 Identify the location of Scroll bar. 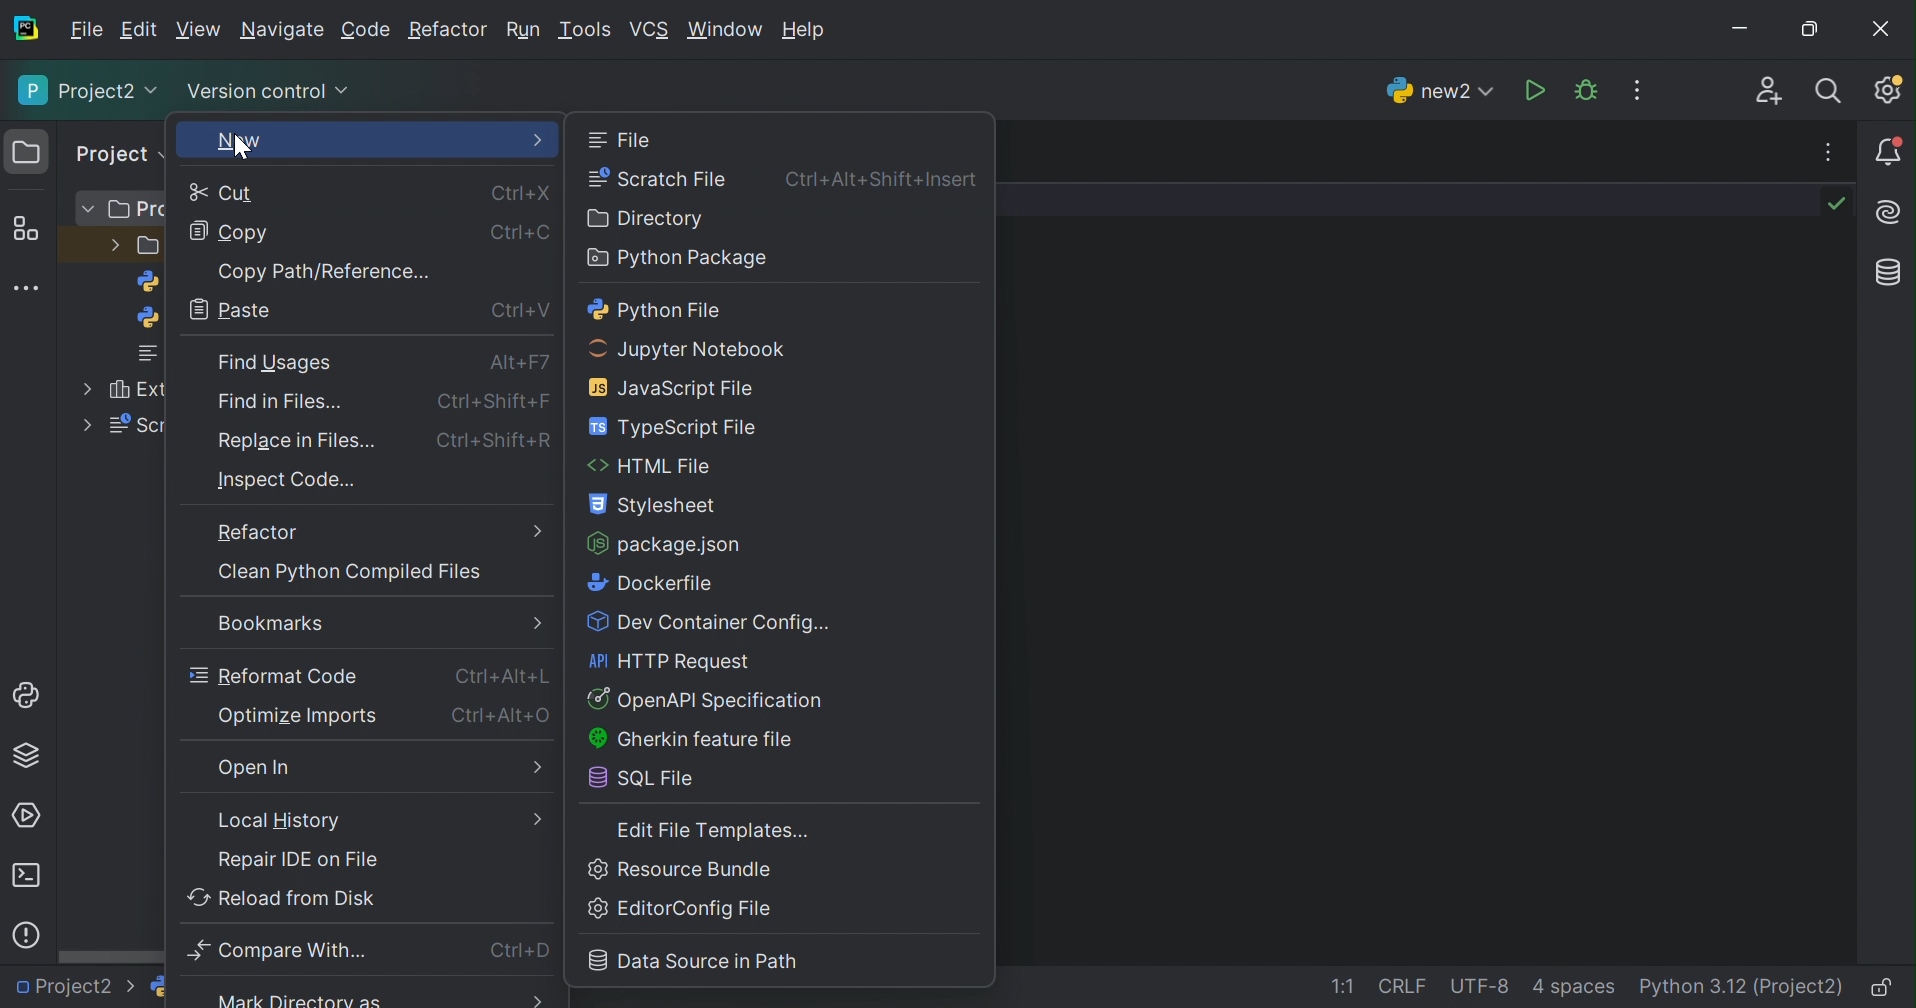
(113, 957).